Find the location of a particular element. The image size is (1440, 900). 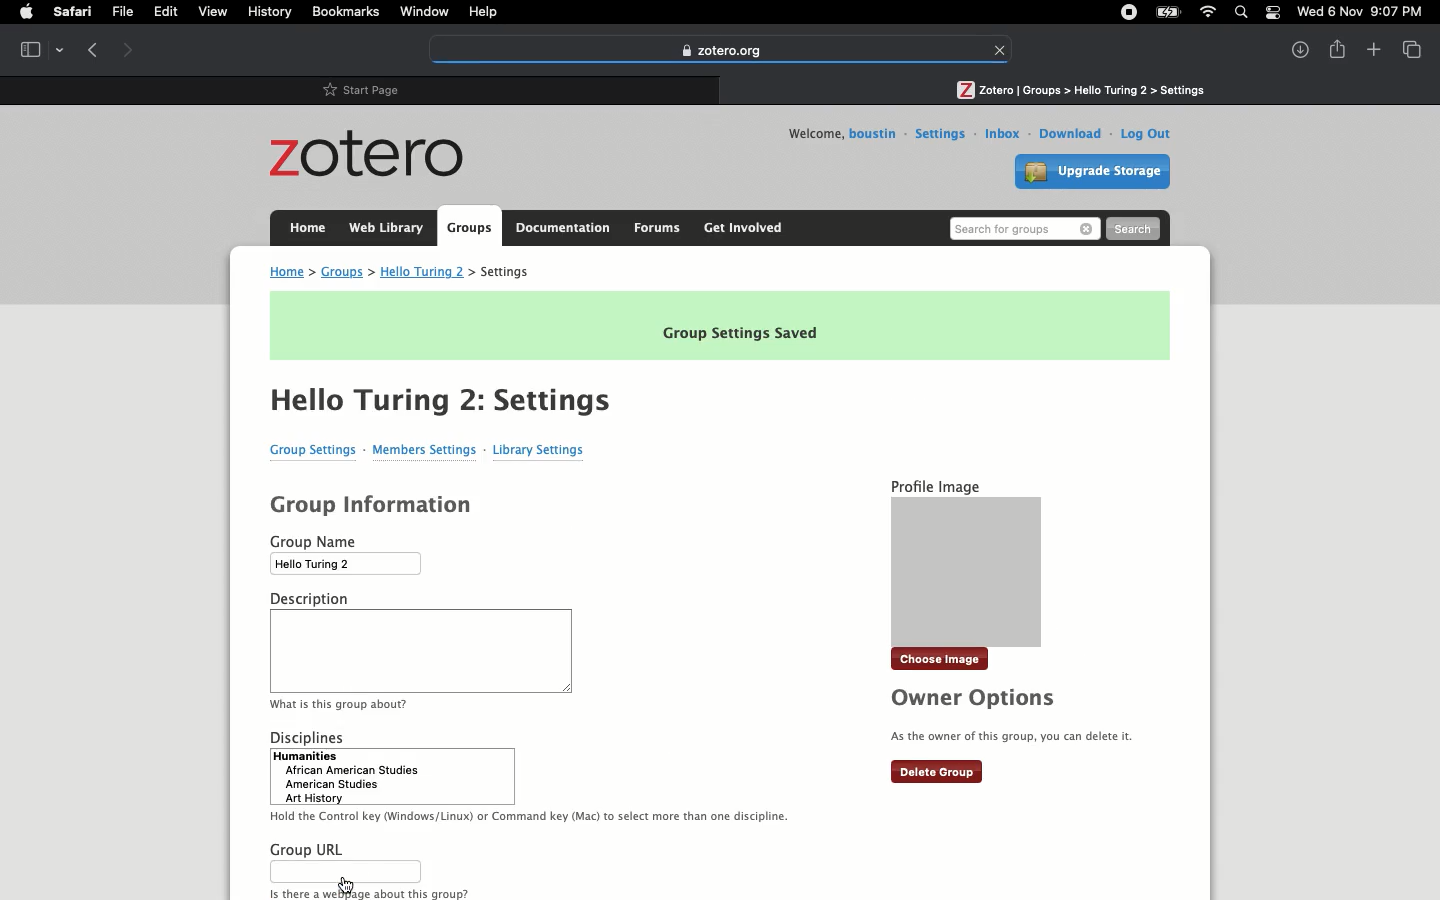

Log out is located at coordinates (1143, 133).